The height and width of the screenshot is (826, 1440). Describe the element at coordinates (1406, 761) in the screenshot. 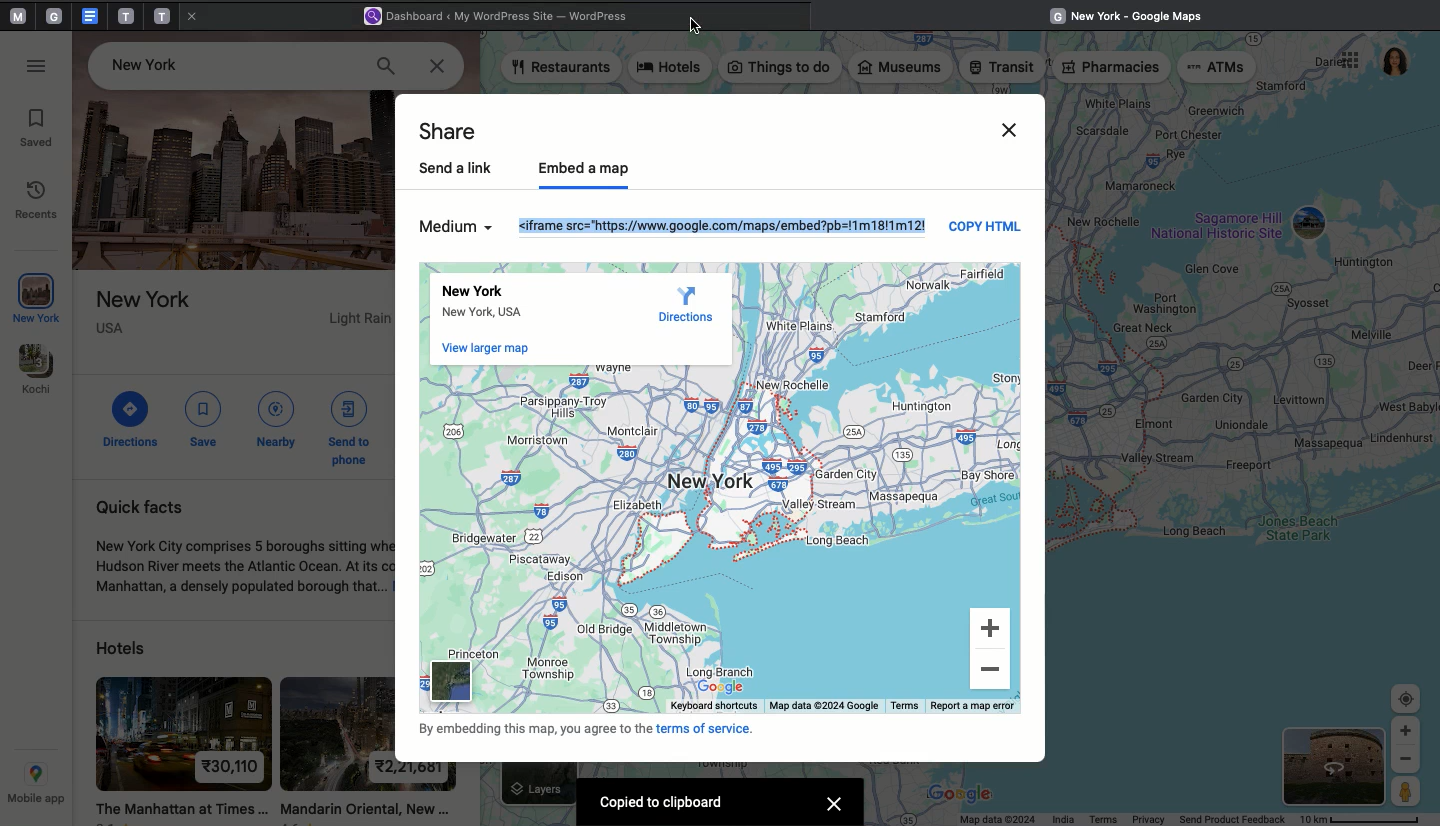

I see `Zoom out` at that location.